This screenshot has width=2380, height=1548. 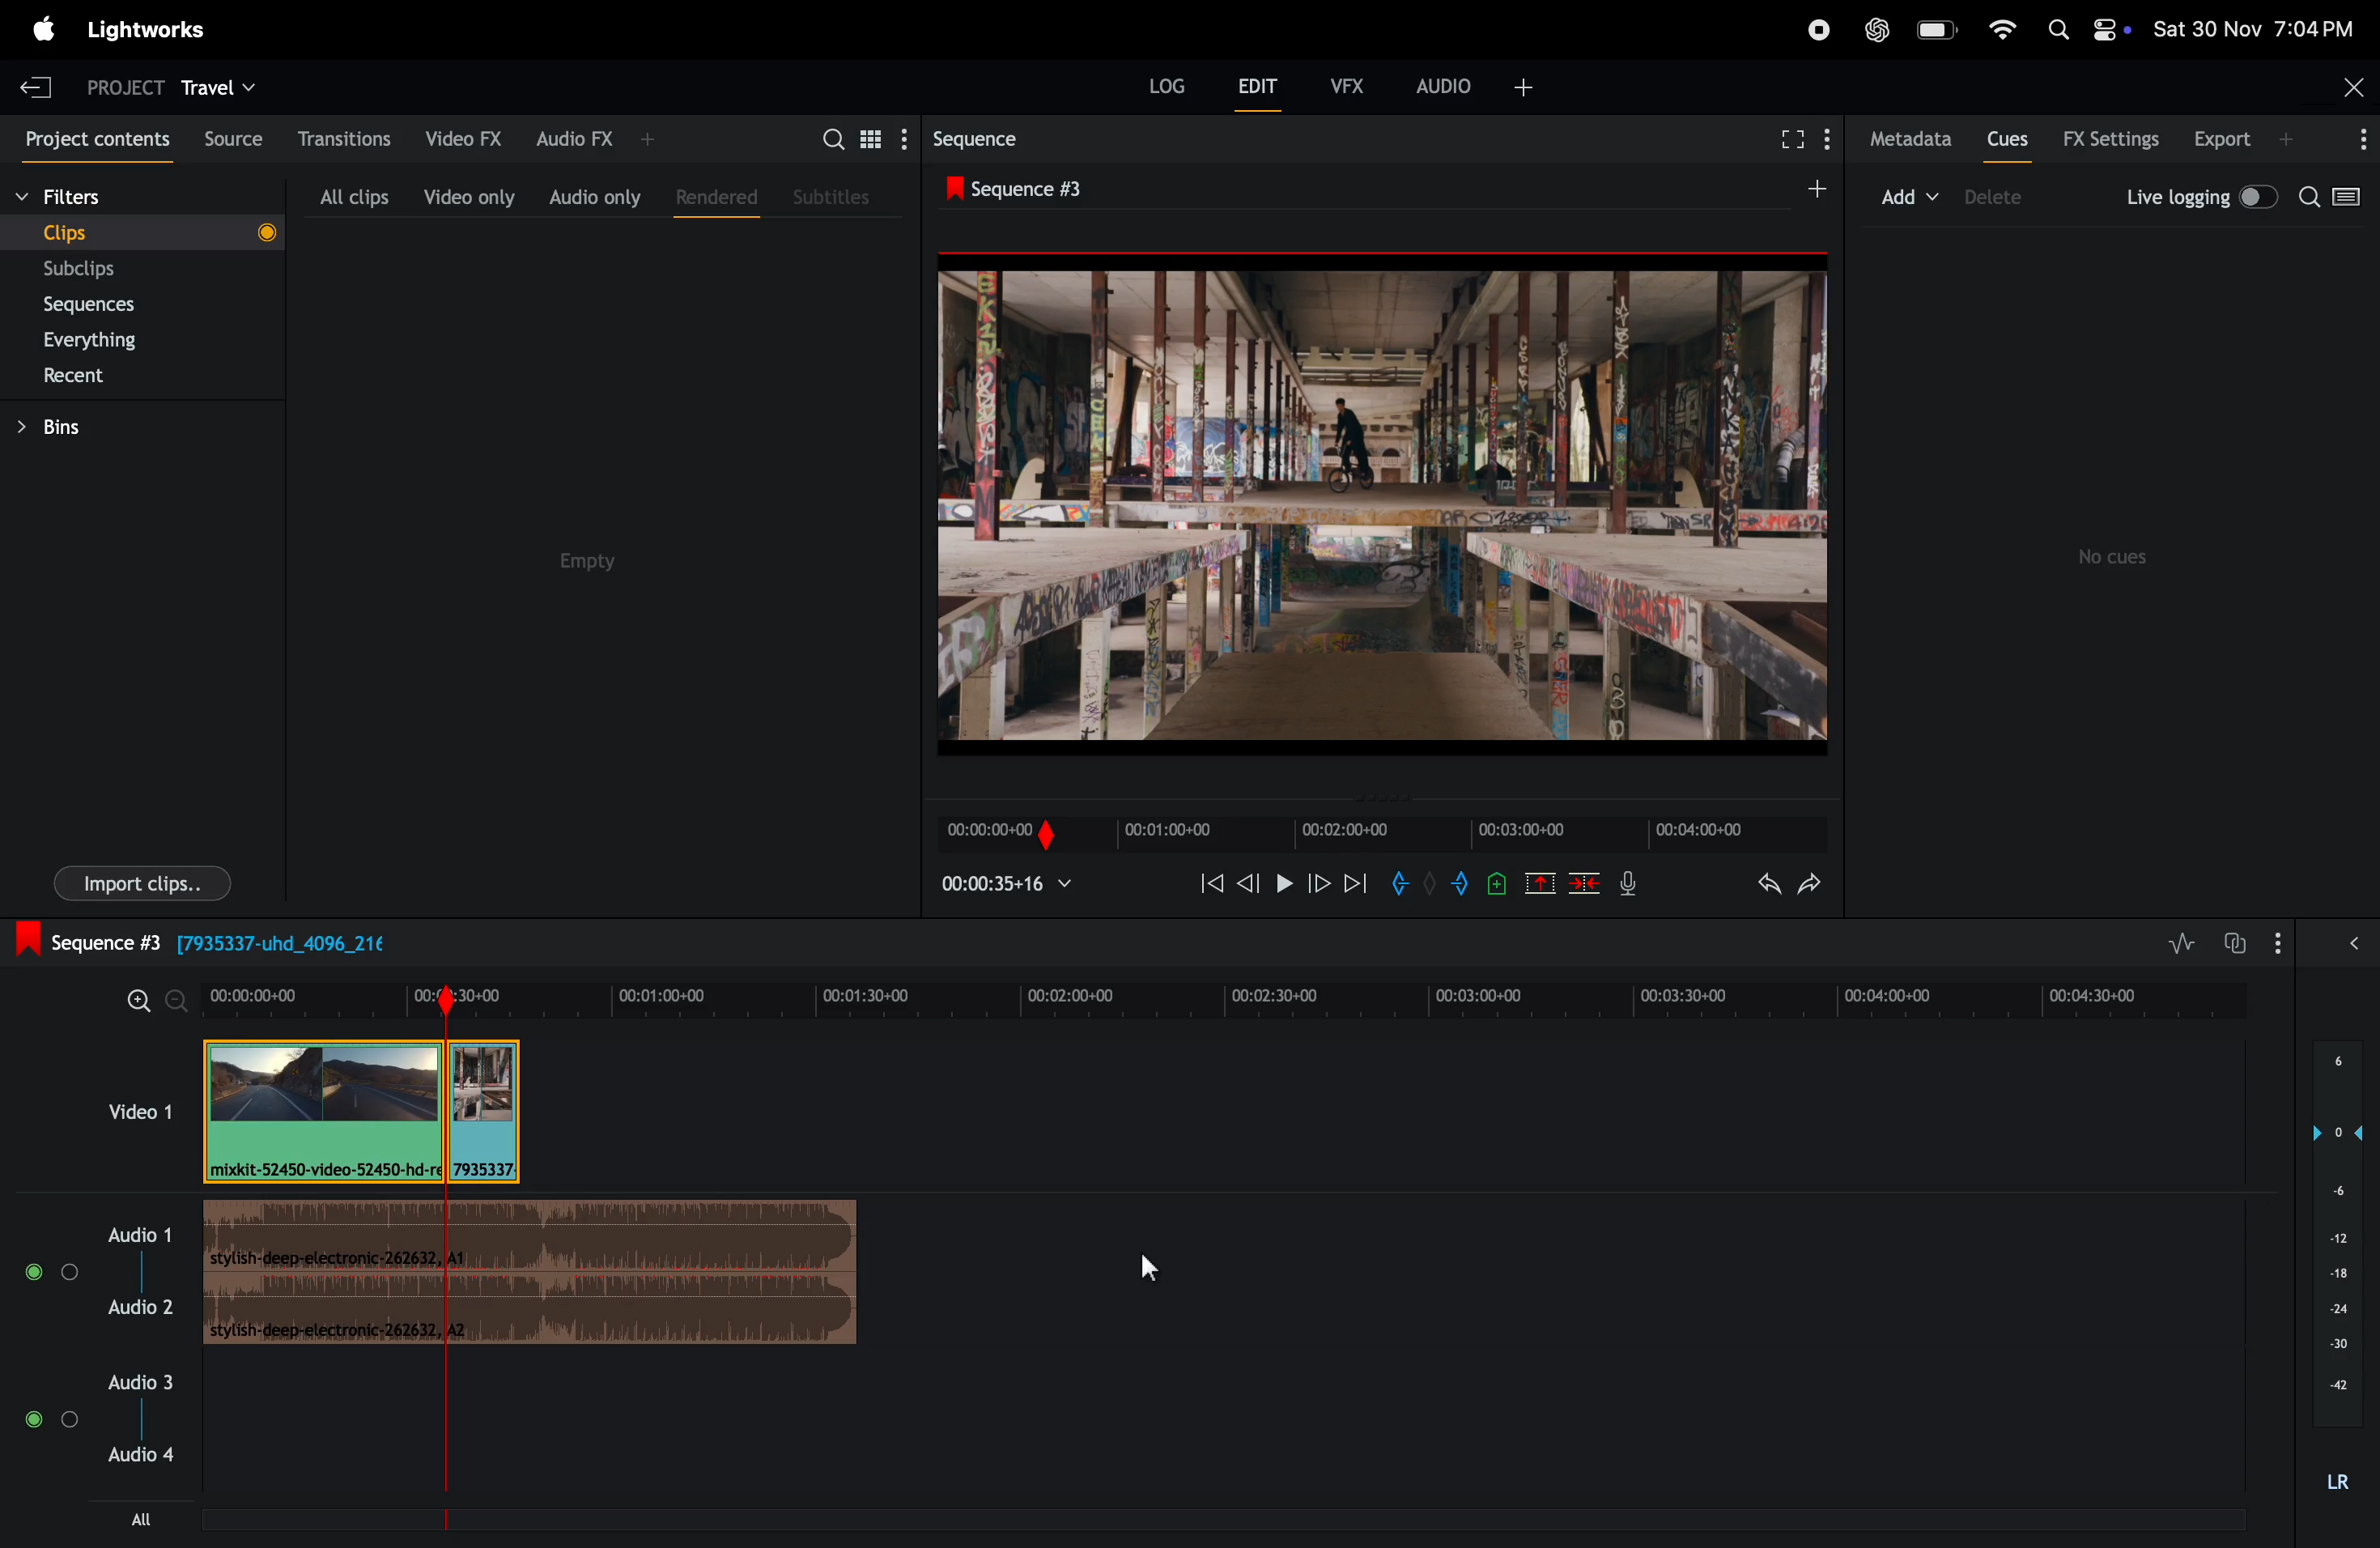 What do you see at coordinates (1262, 88) in the screenshot?
I see `edit` at bounding box center [1262, 88].